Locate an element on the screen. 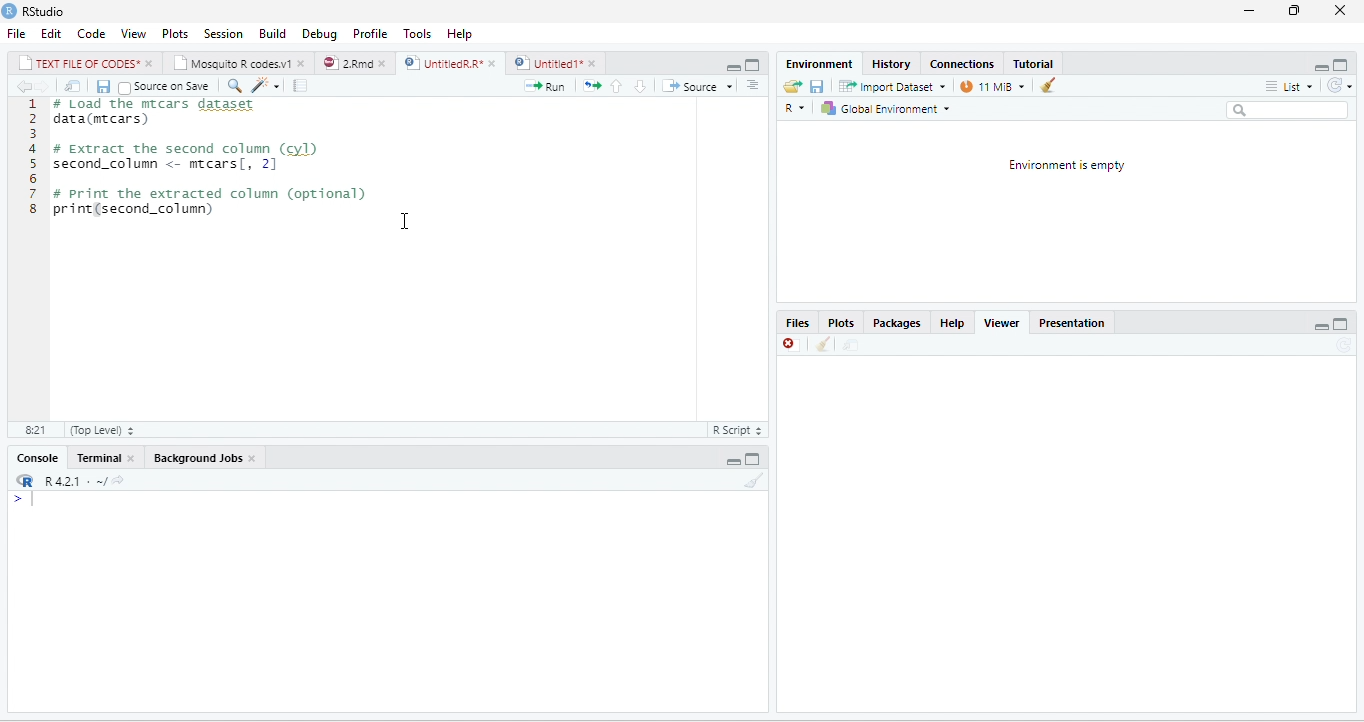  RStudio is located at coordinates (50, 12).